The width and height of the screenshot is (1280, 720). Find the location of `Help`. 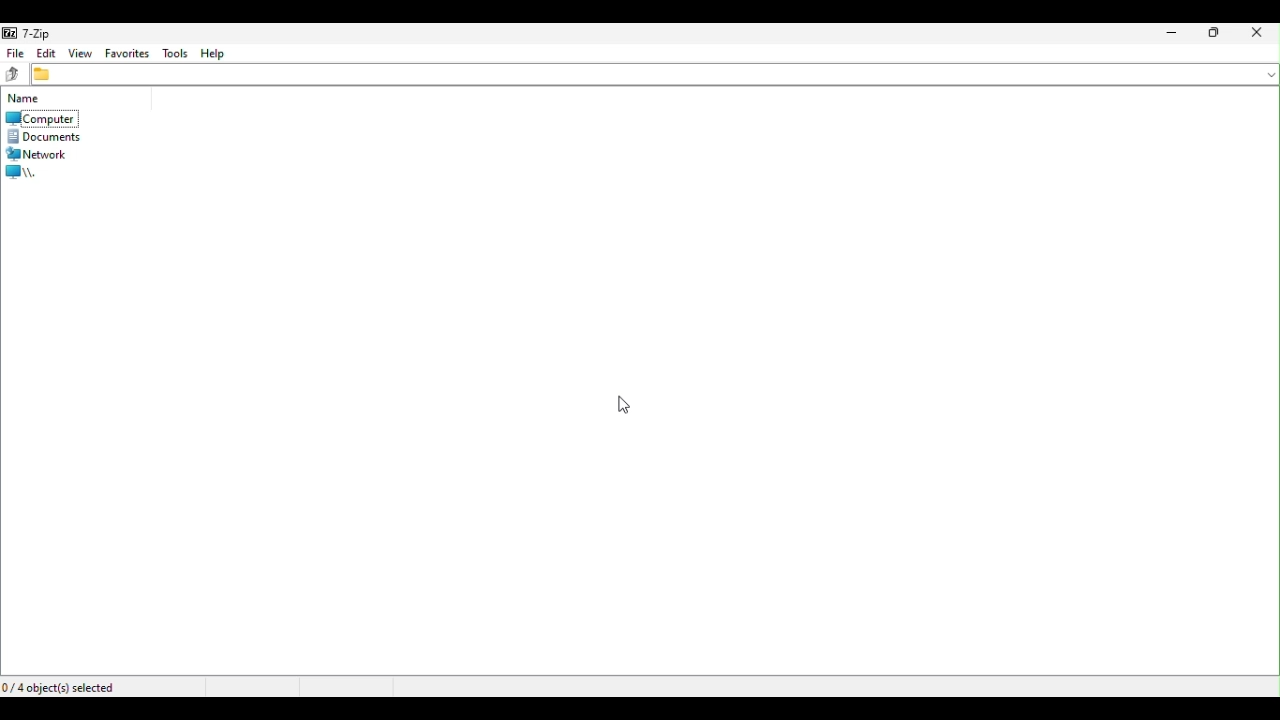

Help is located at coordinates (216, 52).